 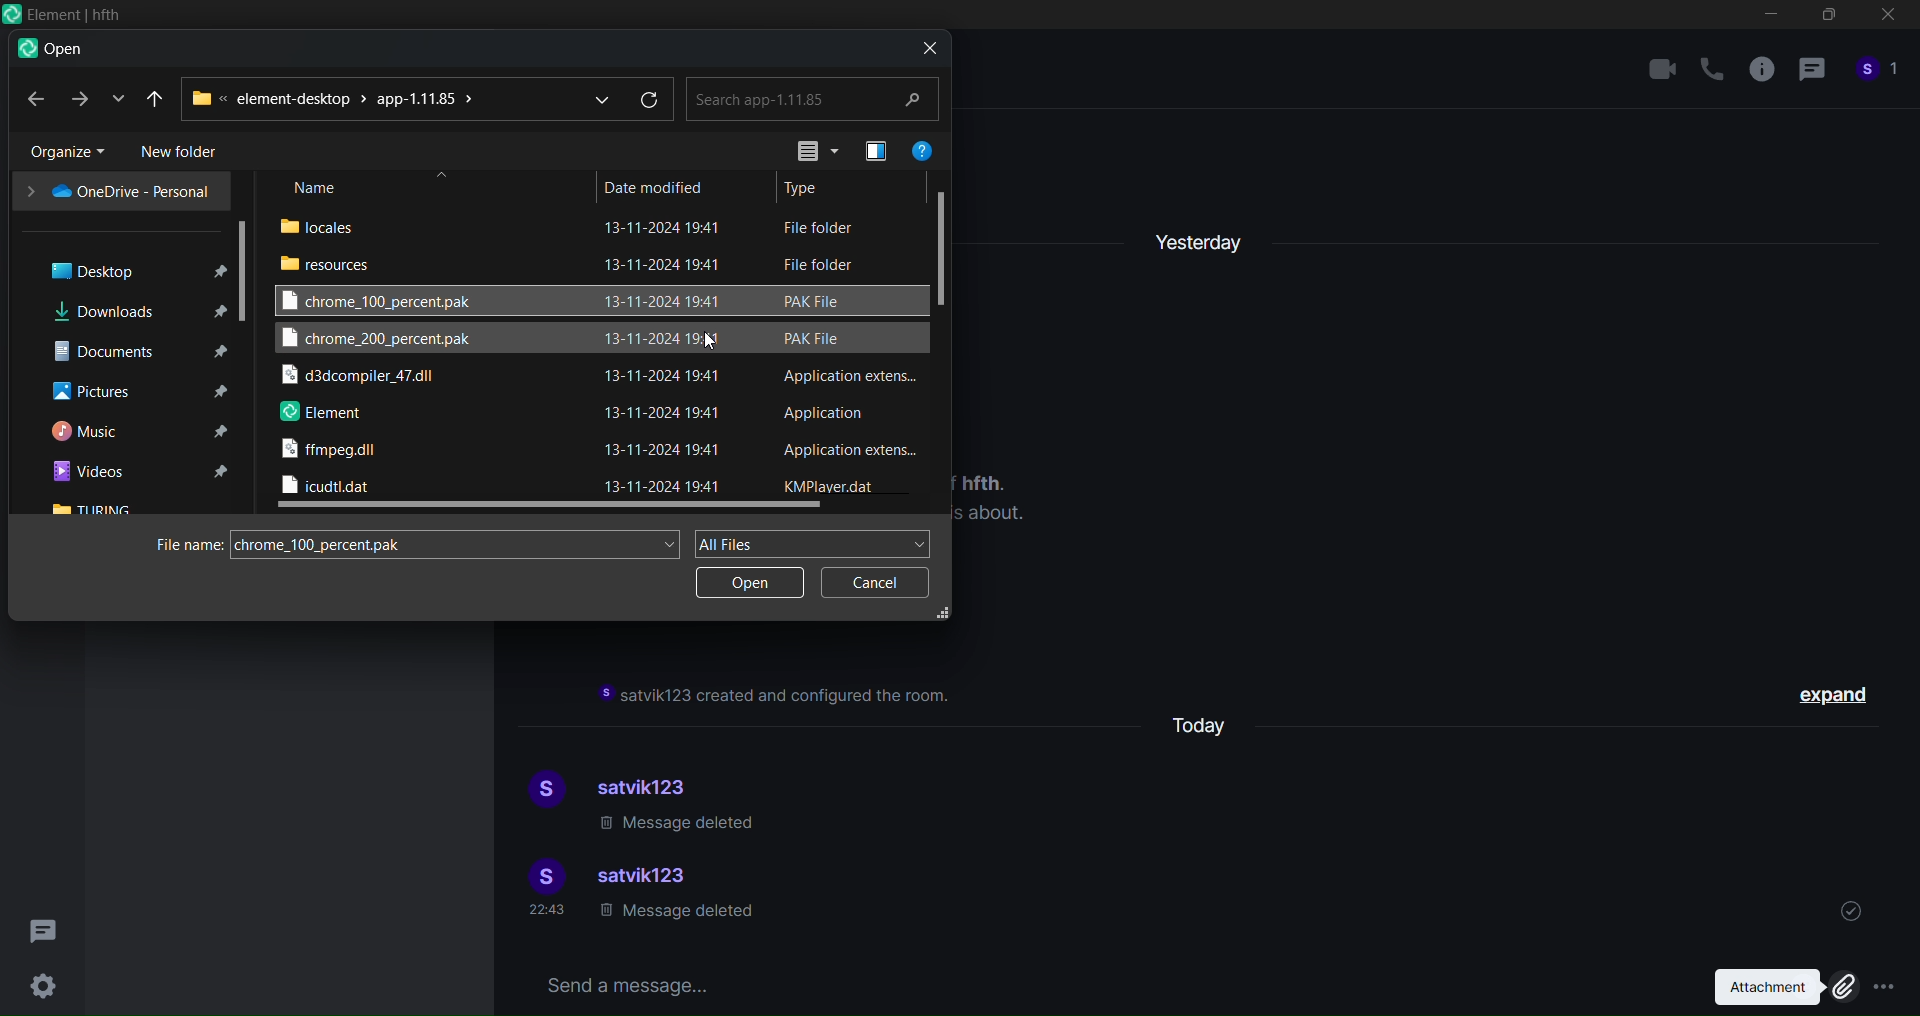 I want to click on desktop, so click(x=126, y=269).